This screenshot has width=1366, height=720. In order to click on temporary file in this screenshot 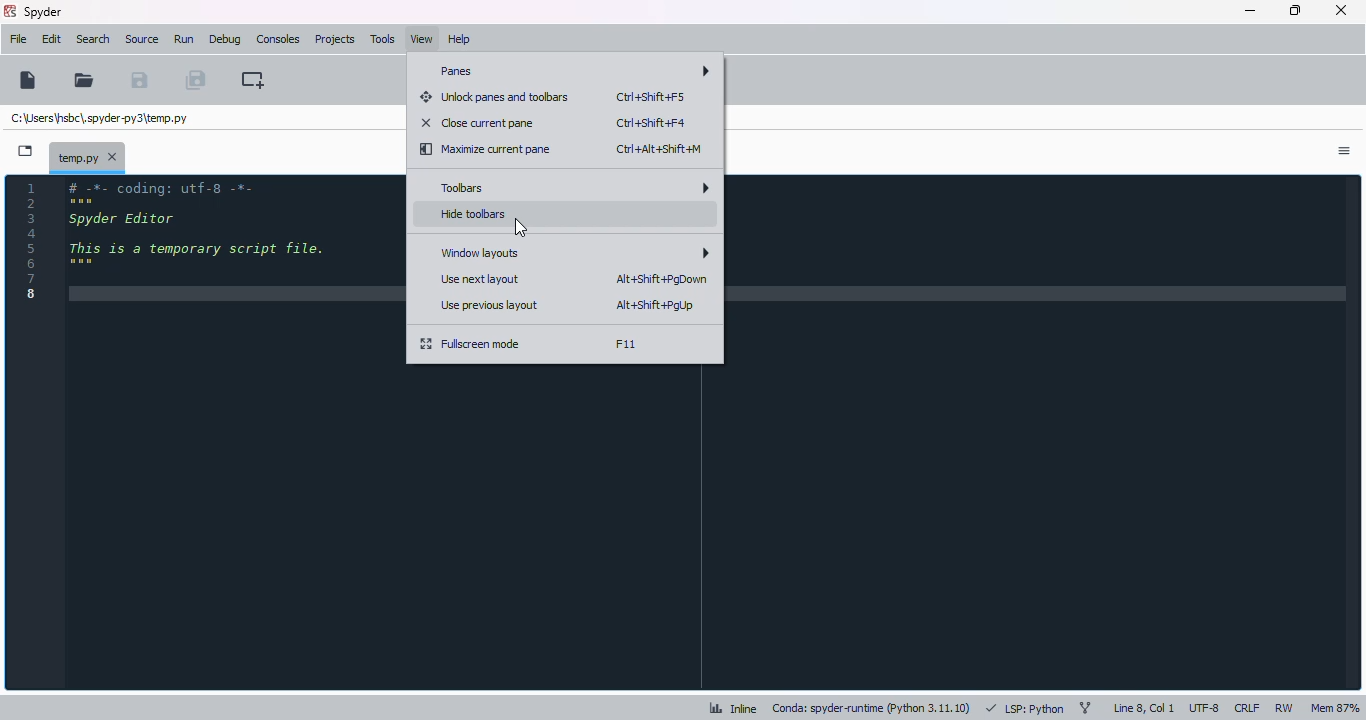, I will do `click(87, 156)`.